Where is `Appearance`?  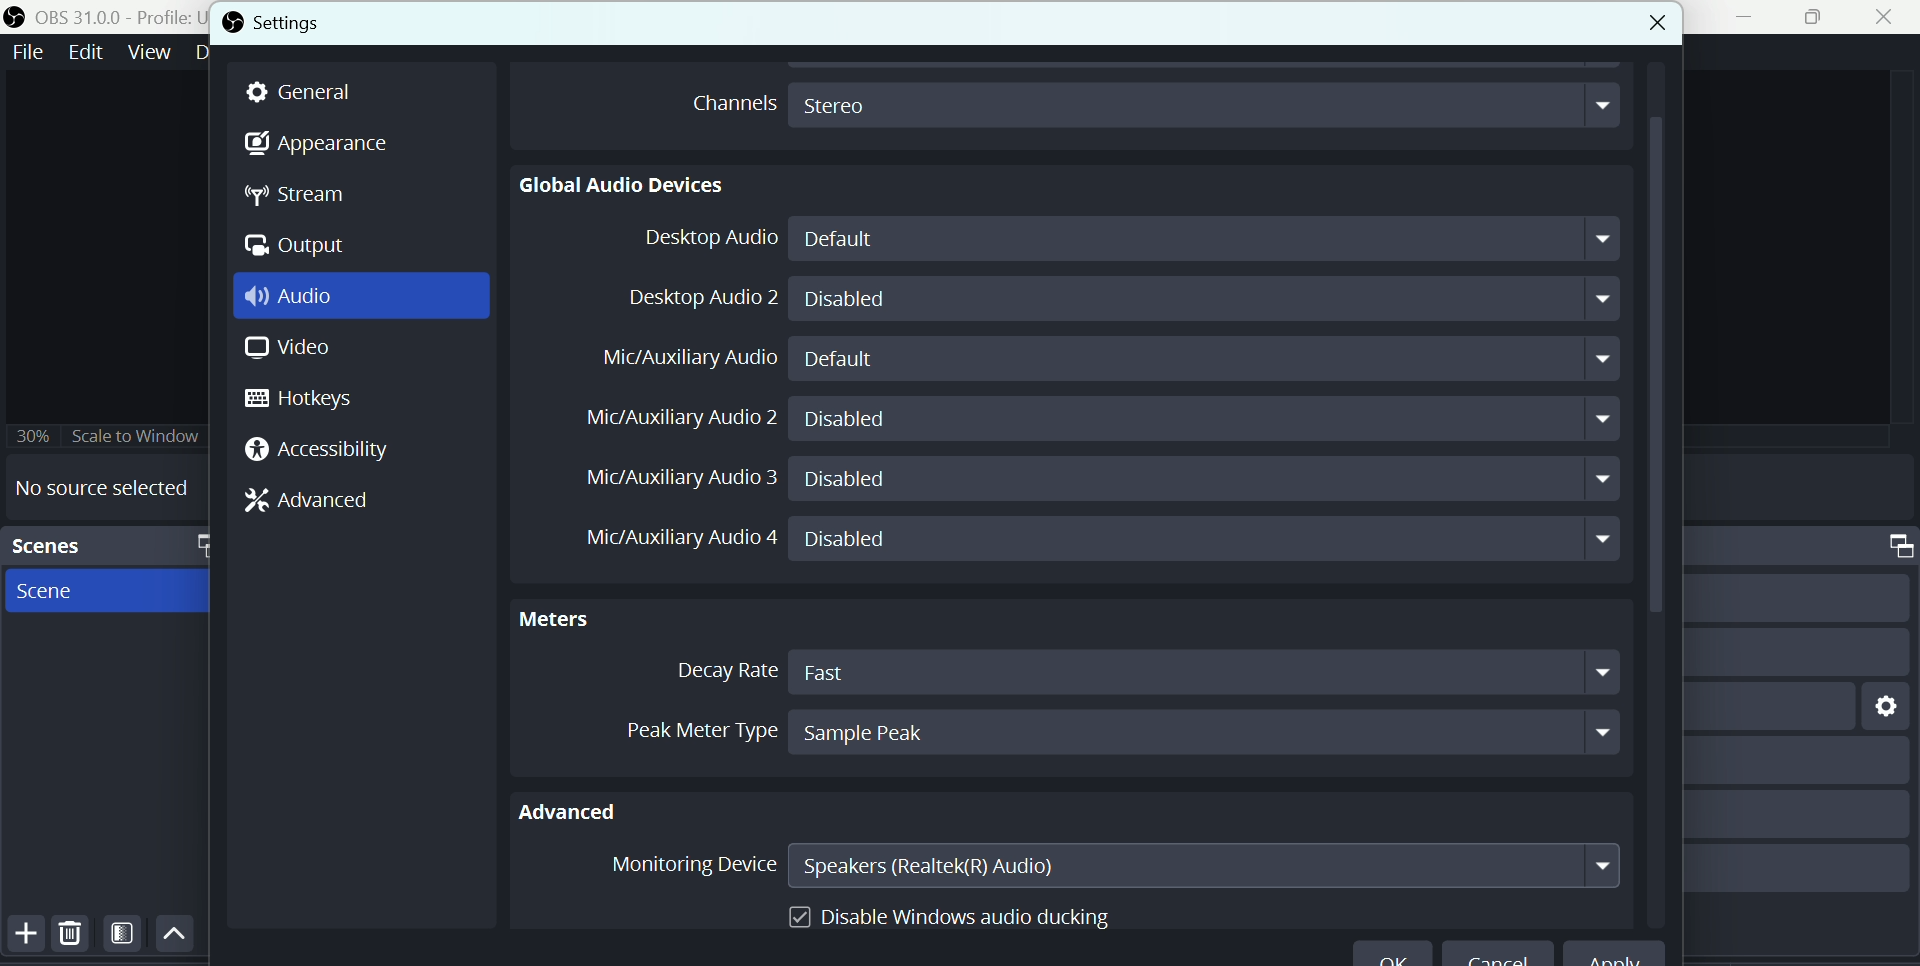 Appearance is located at coordinates (319, 145).